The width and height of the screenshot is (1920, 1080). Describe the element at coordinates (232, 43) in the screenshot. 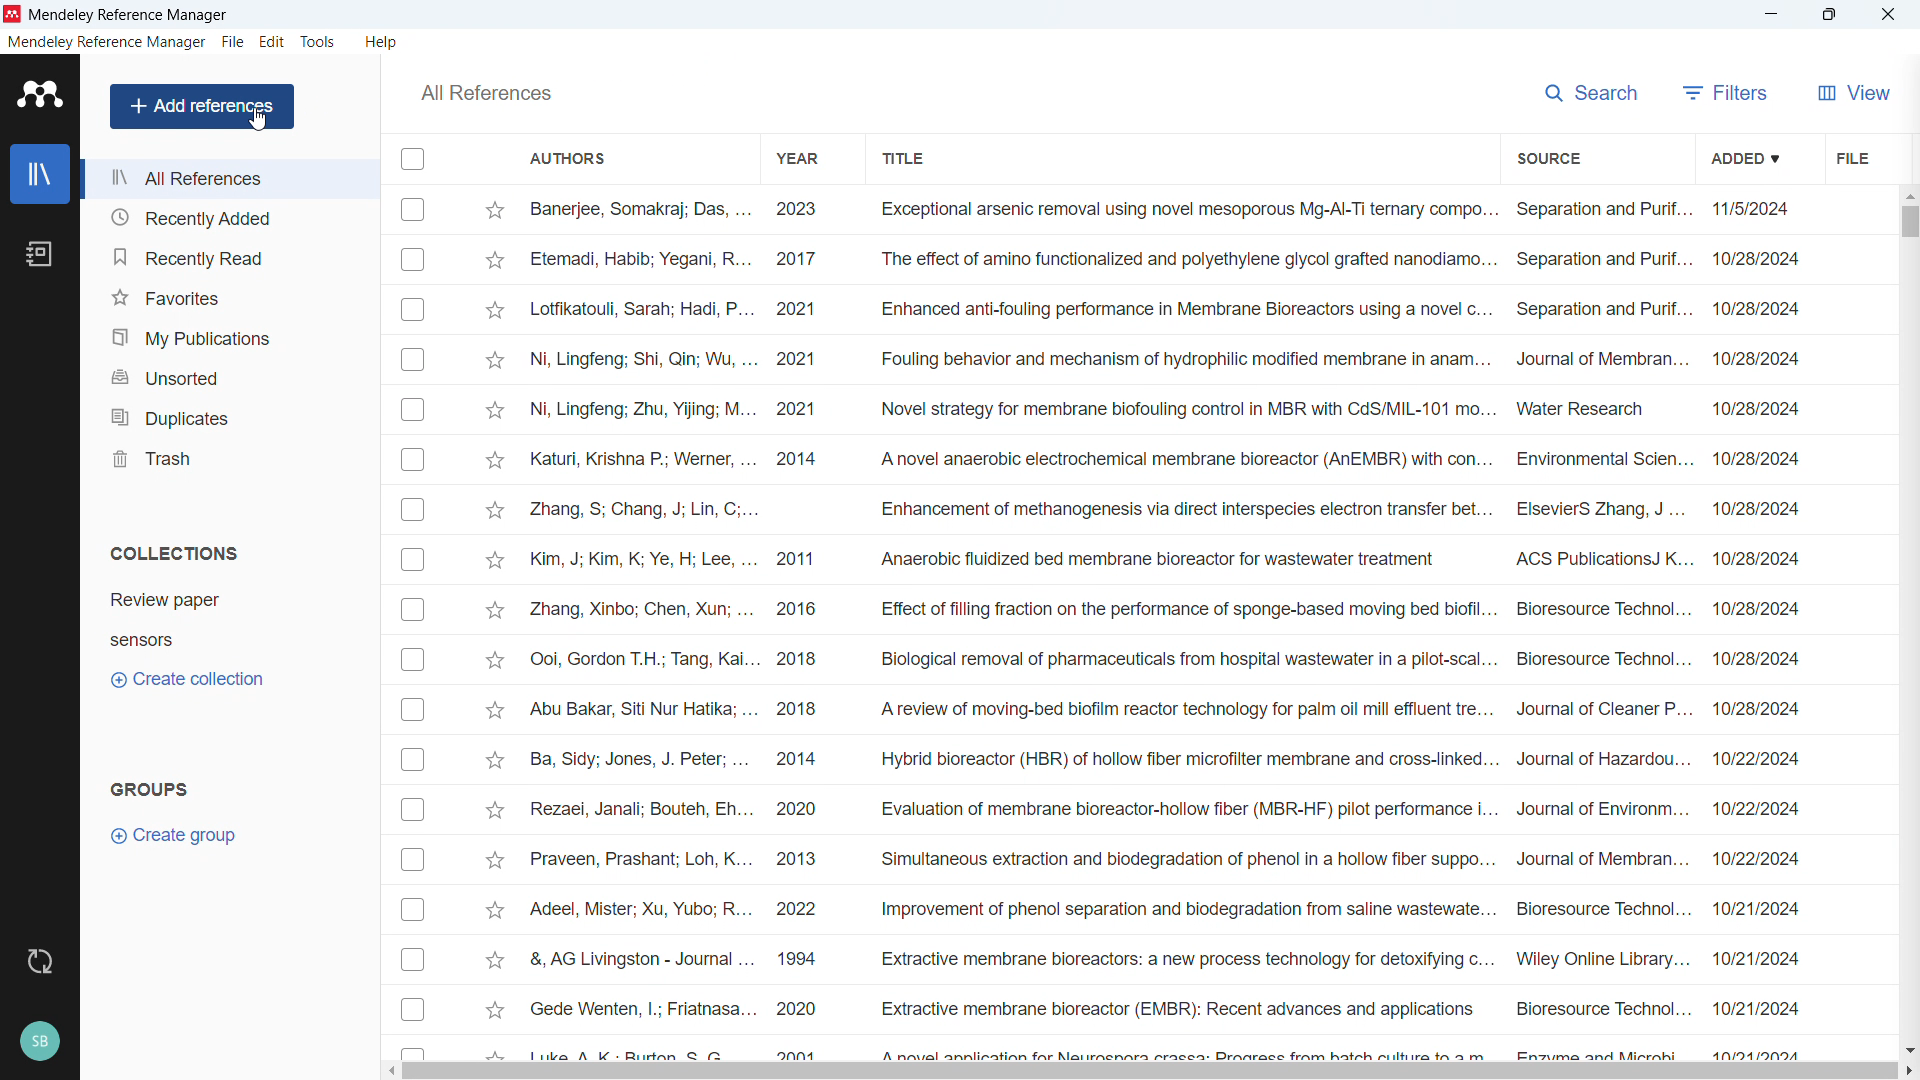

I see `file ` at that location.